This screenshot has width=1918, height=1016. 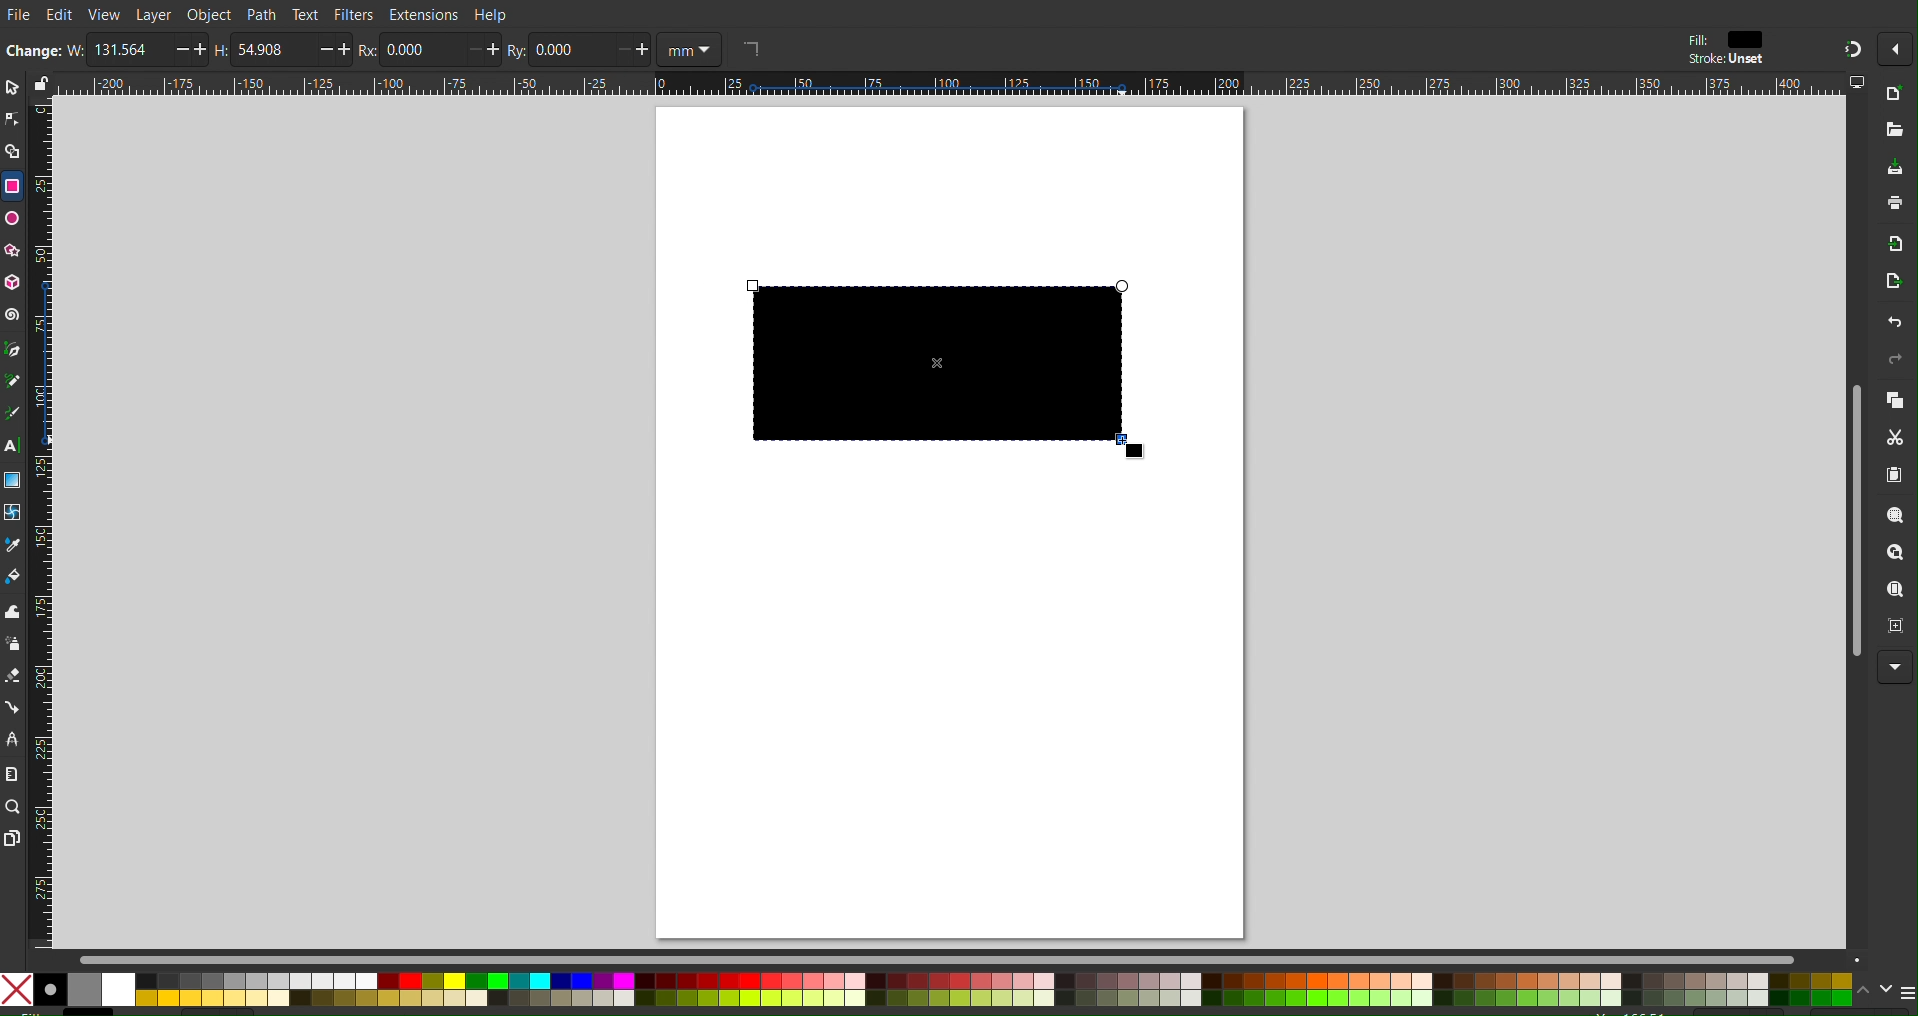 What do you see at coordinates (960, 956) in the screenshot?
I see `Scrollbar` at bounding box center [960, 956].